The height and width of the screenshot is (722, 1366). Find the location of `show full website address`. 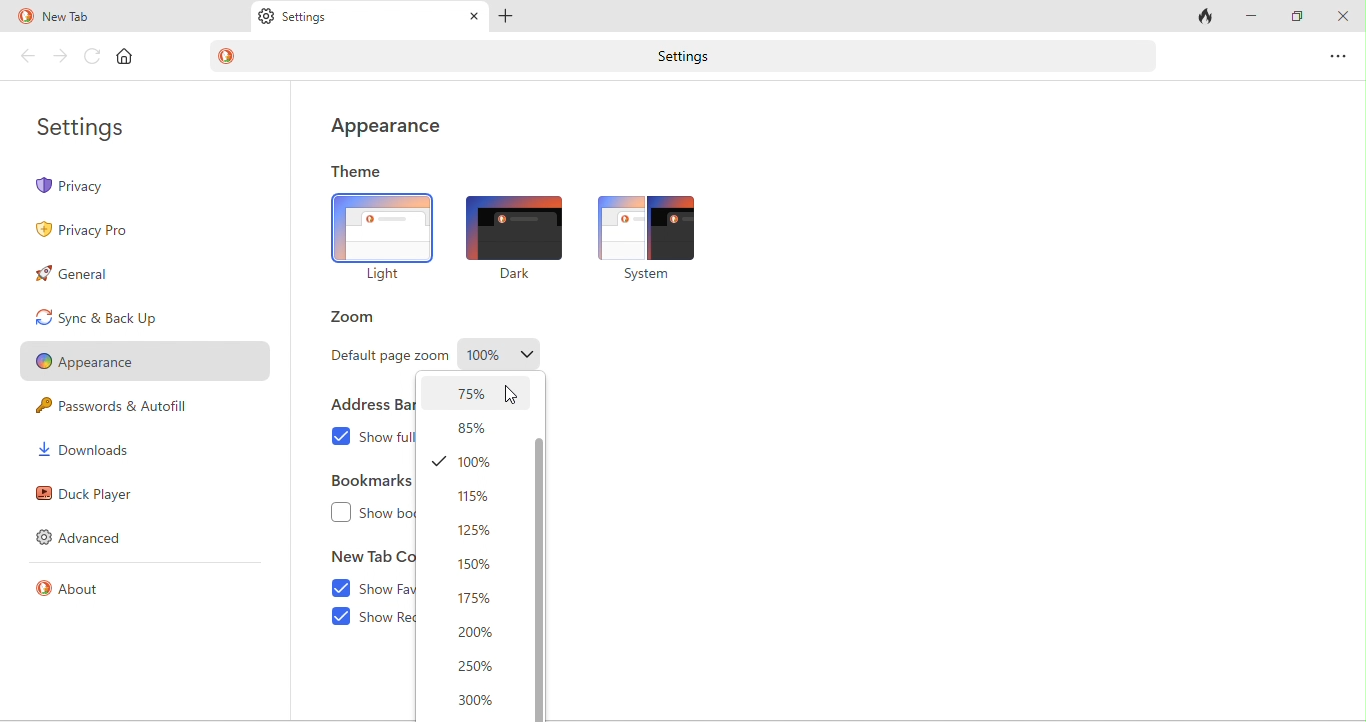

show full website address is located at coordinates (387, 437).